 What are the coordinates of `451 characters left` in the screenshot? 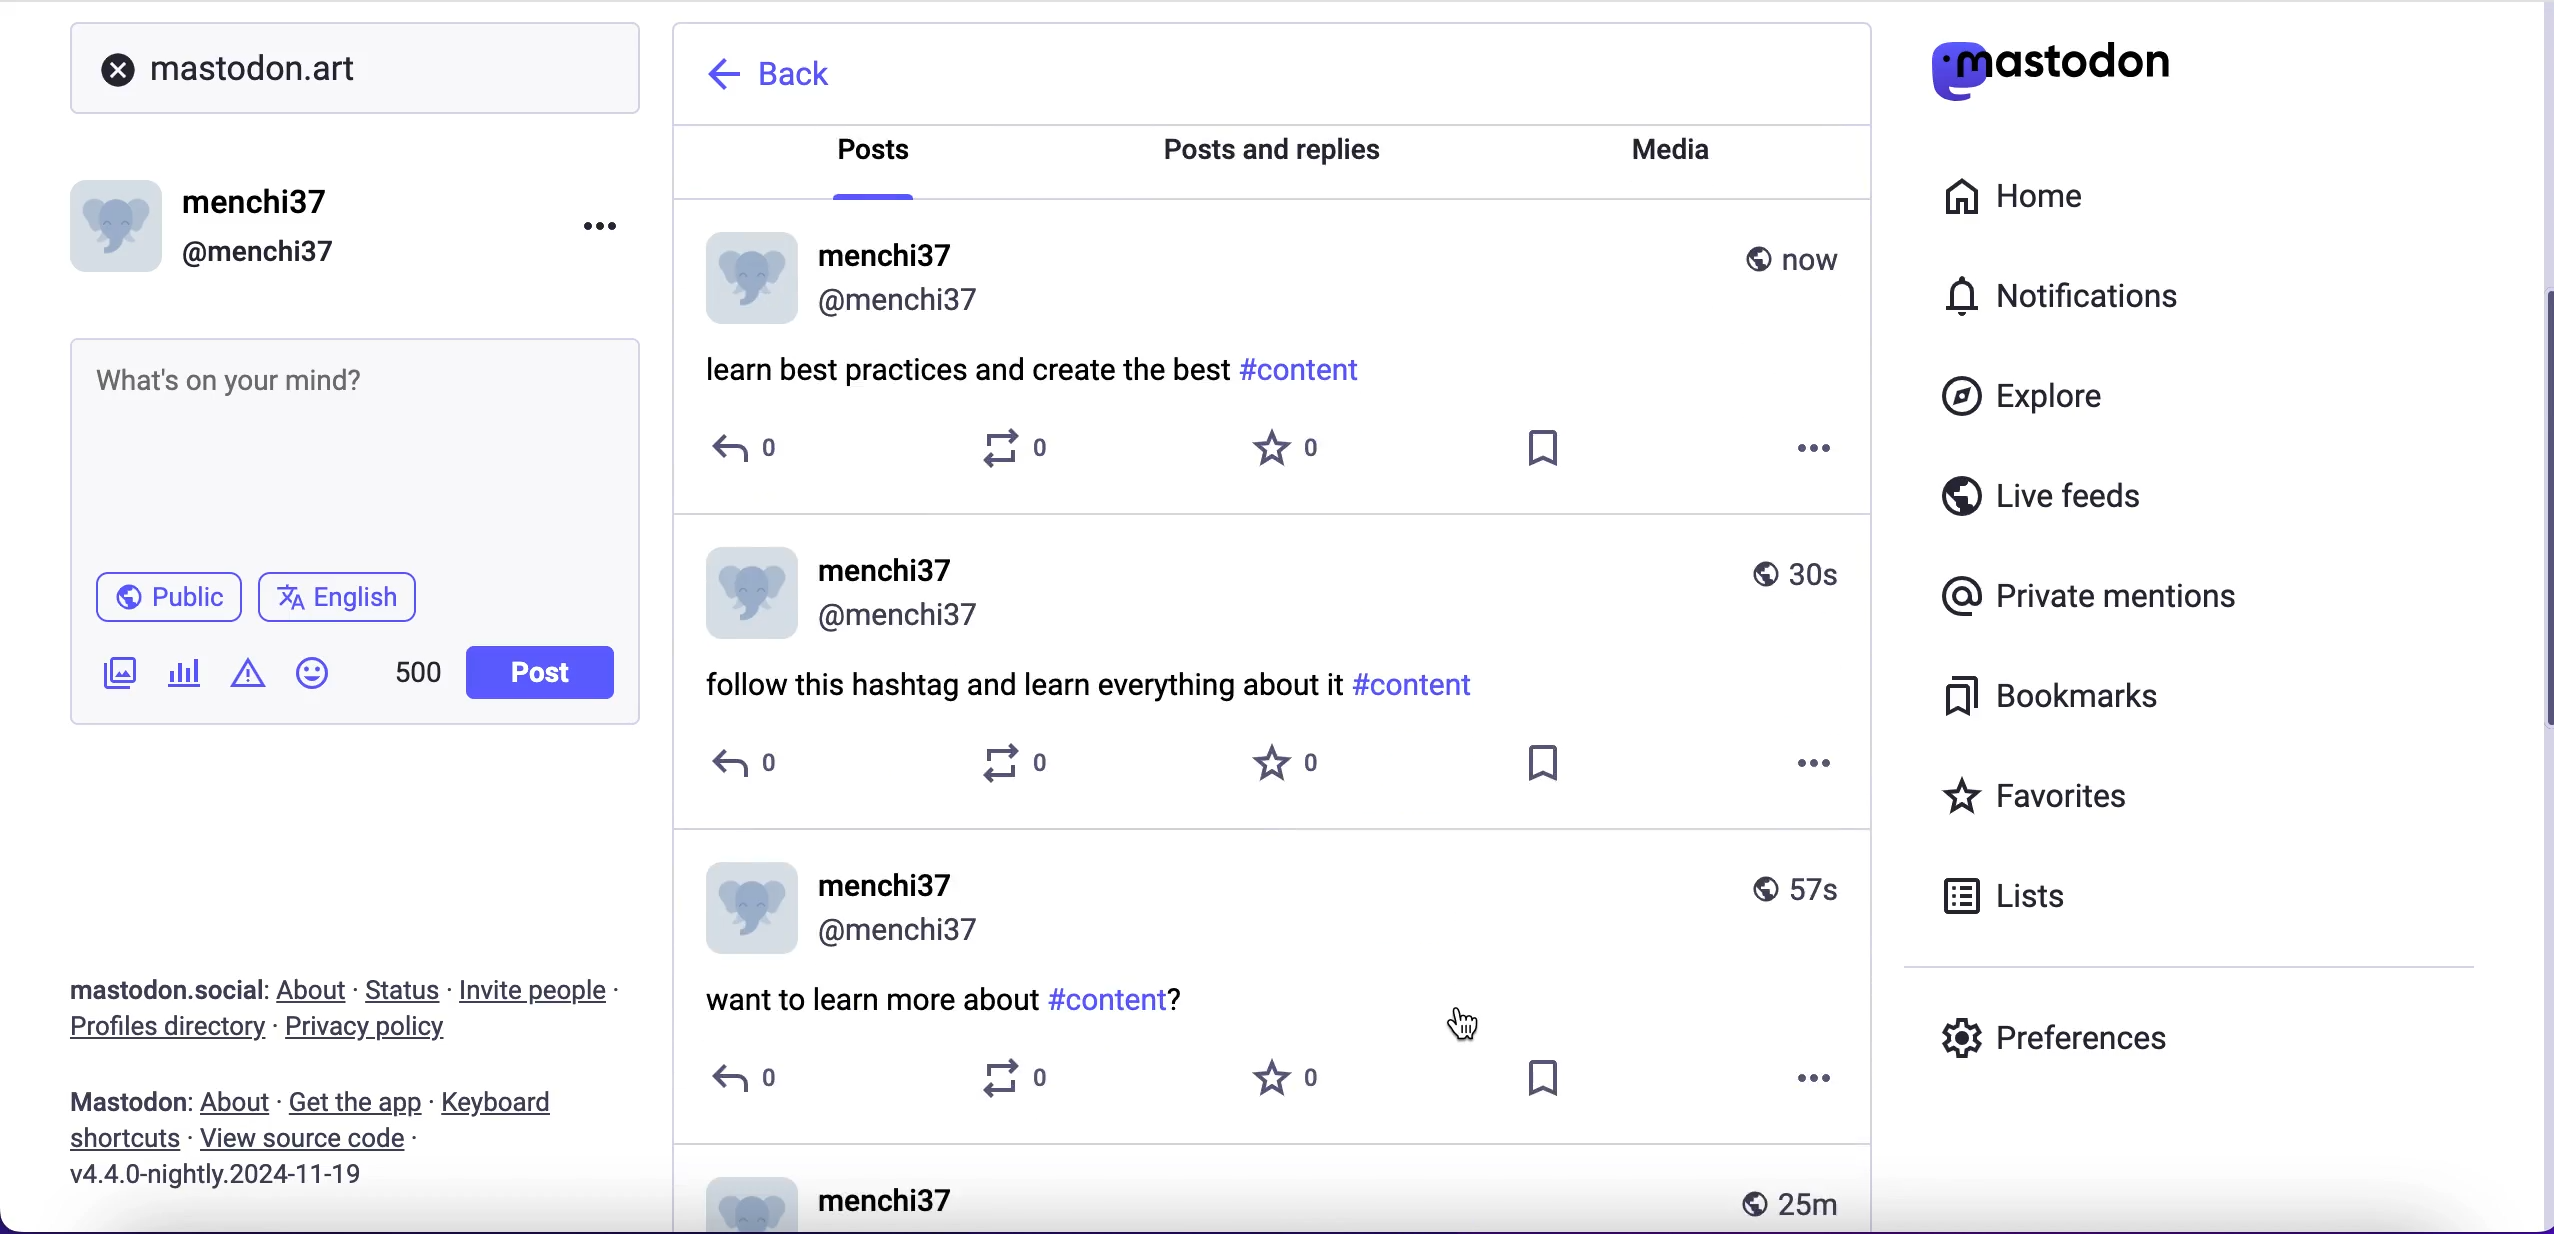 It's located at (418, 679).